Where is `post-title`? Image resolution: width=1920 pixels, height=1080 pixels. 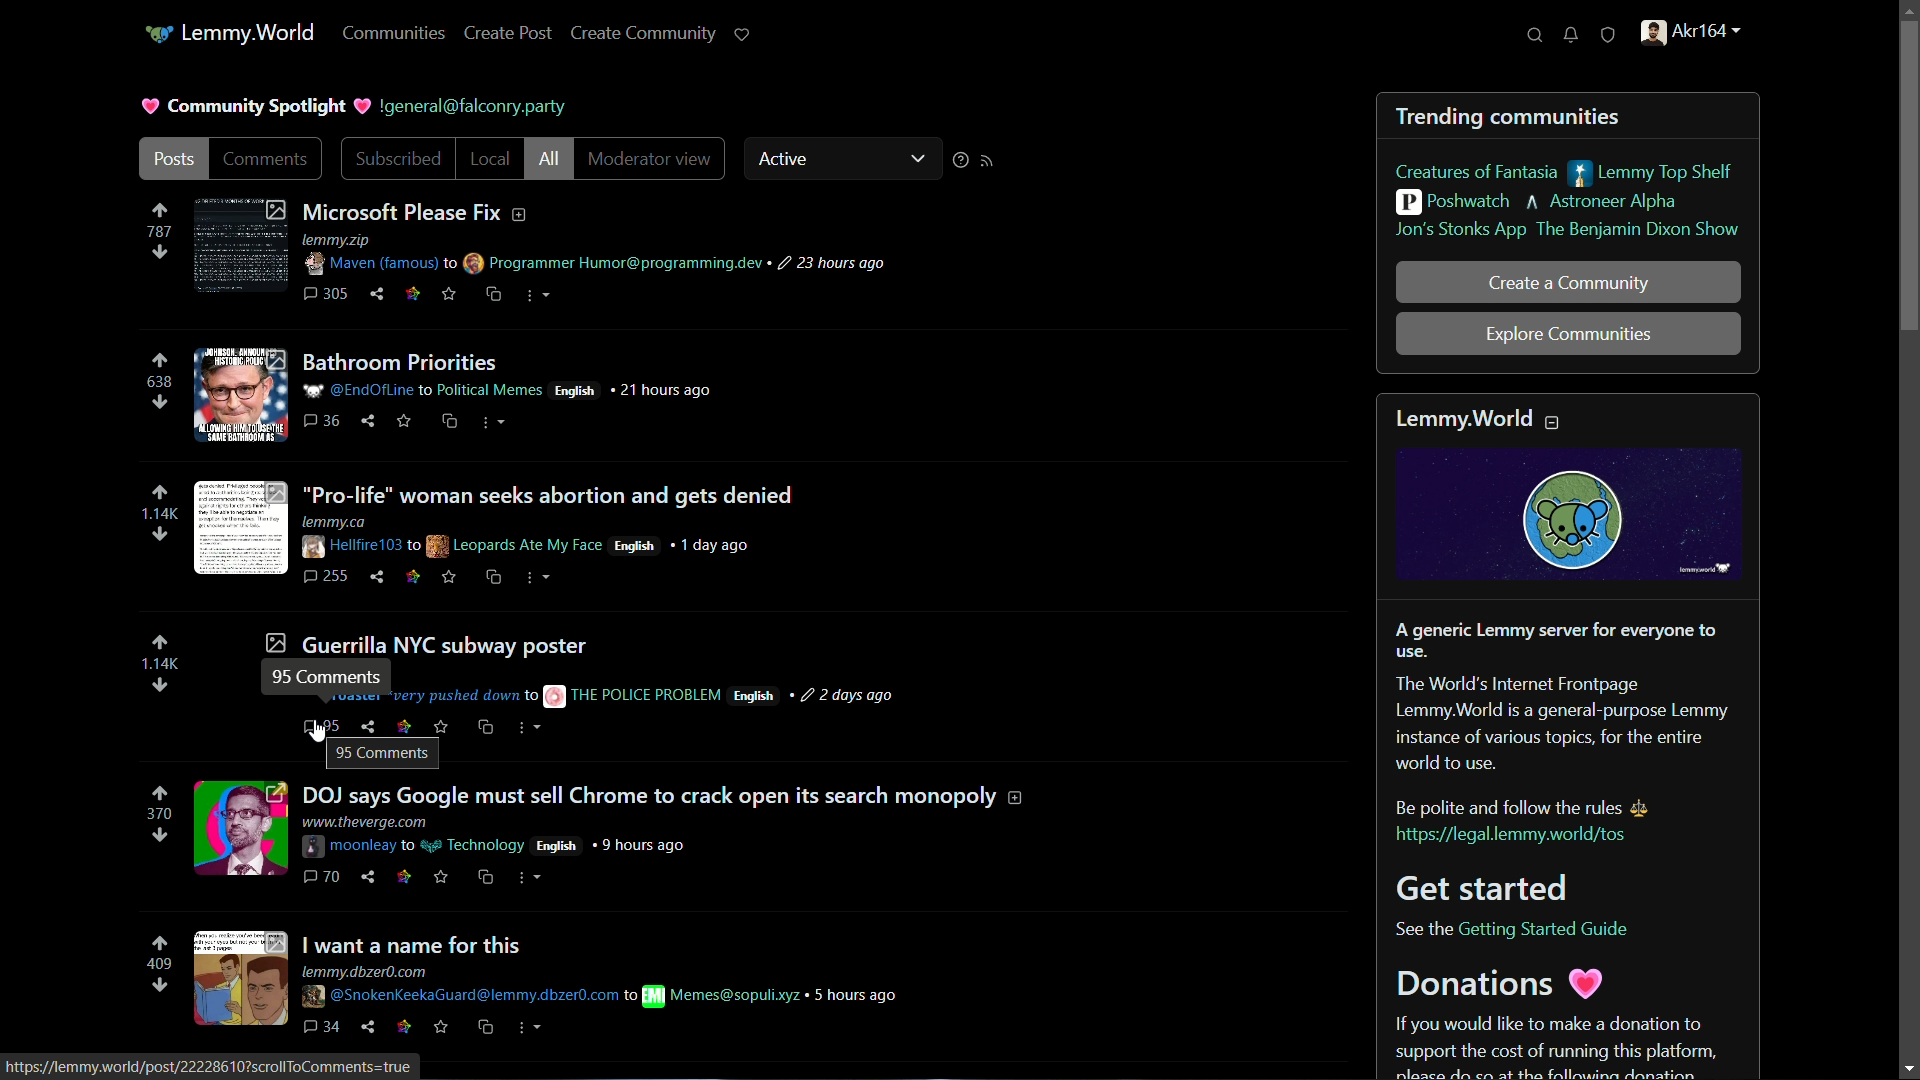 post-title is located at coordinates (425, 643).